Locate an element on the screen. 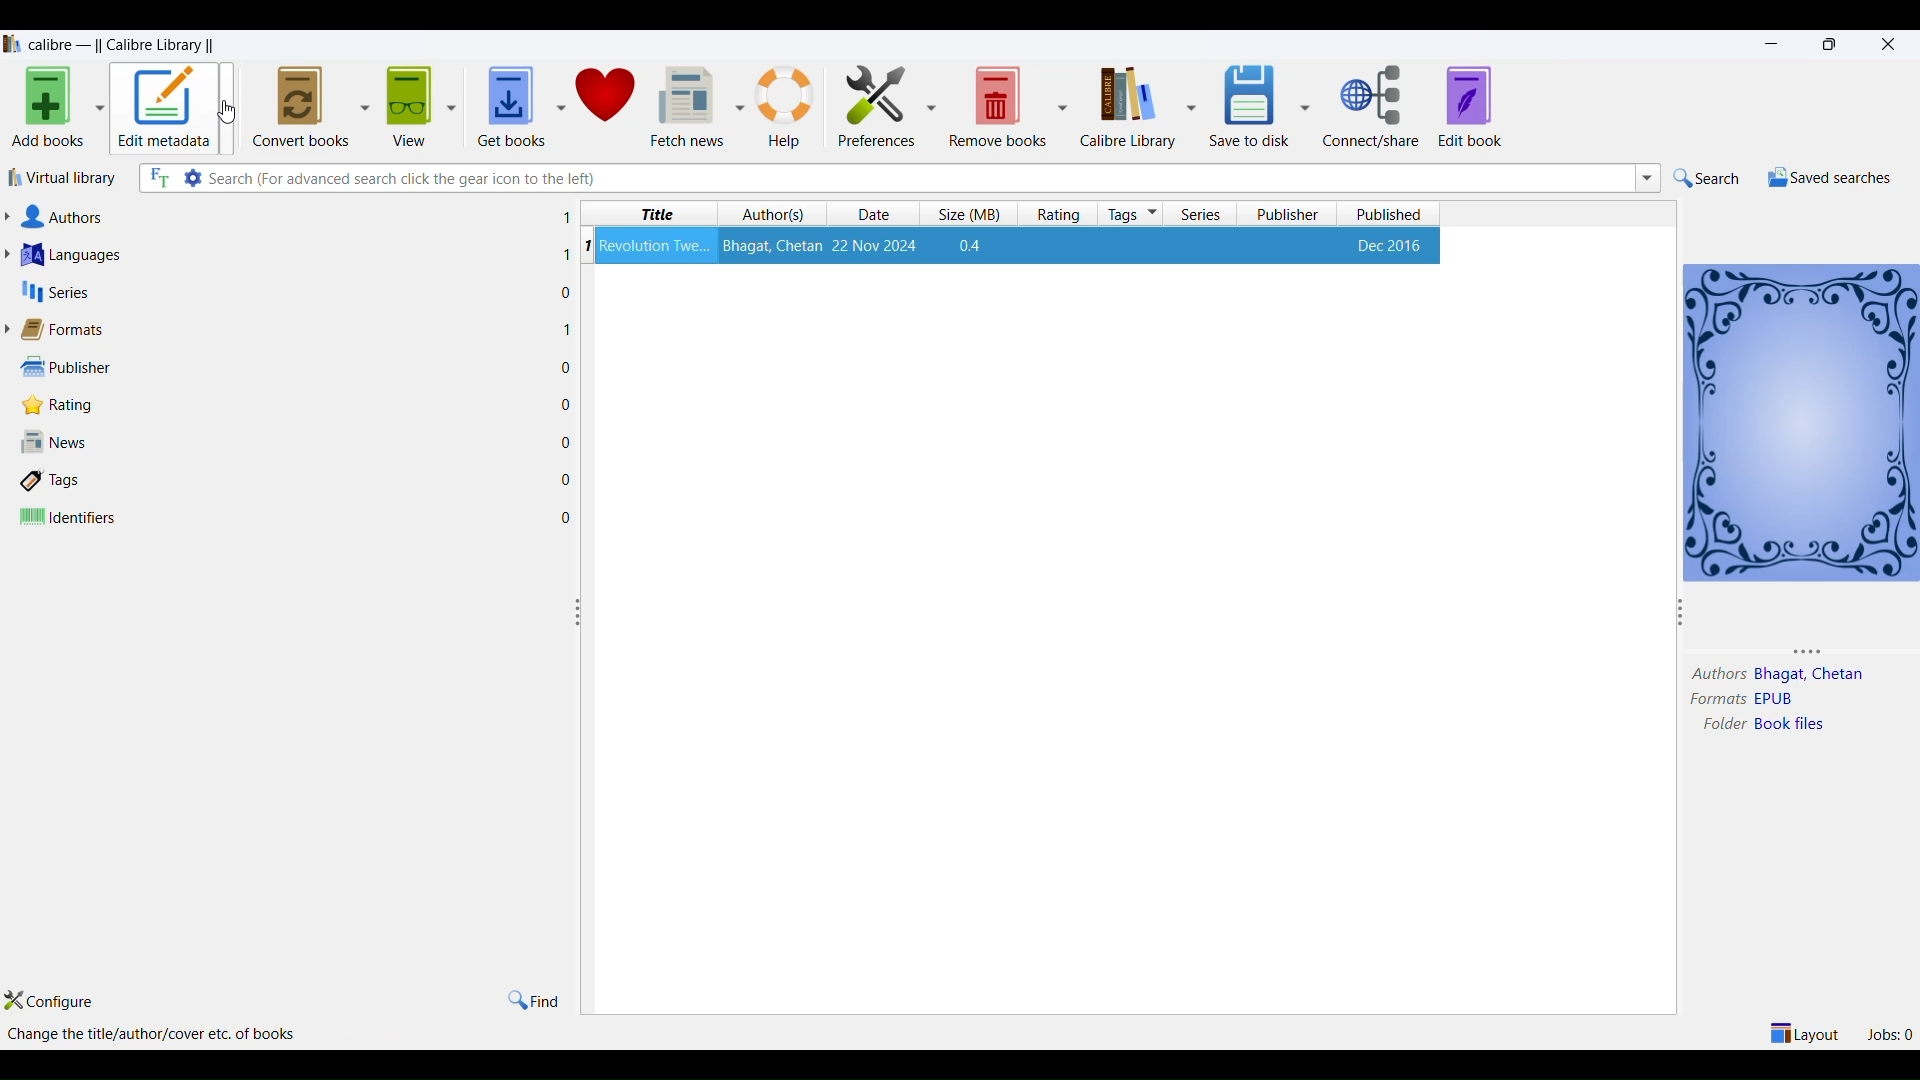 This screenshot has height=1080, width=1920. formats is located at coordinates (69, 328).